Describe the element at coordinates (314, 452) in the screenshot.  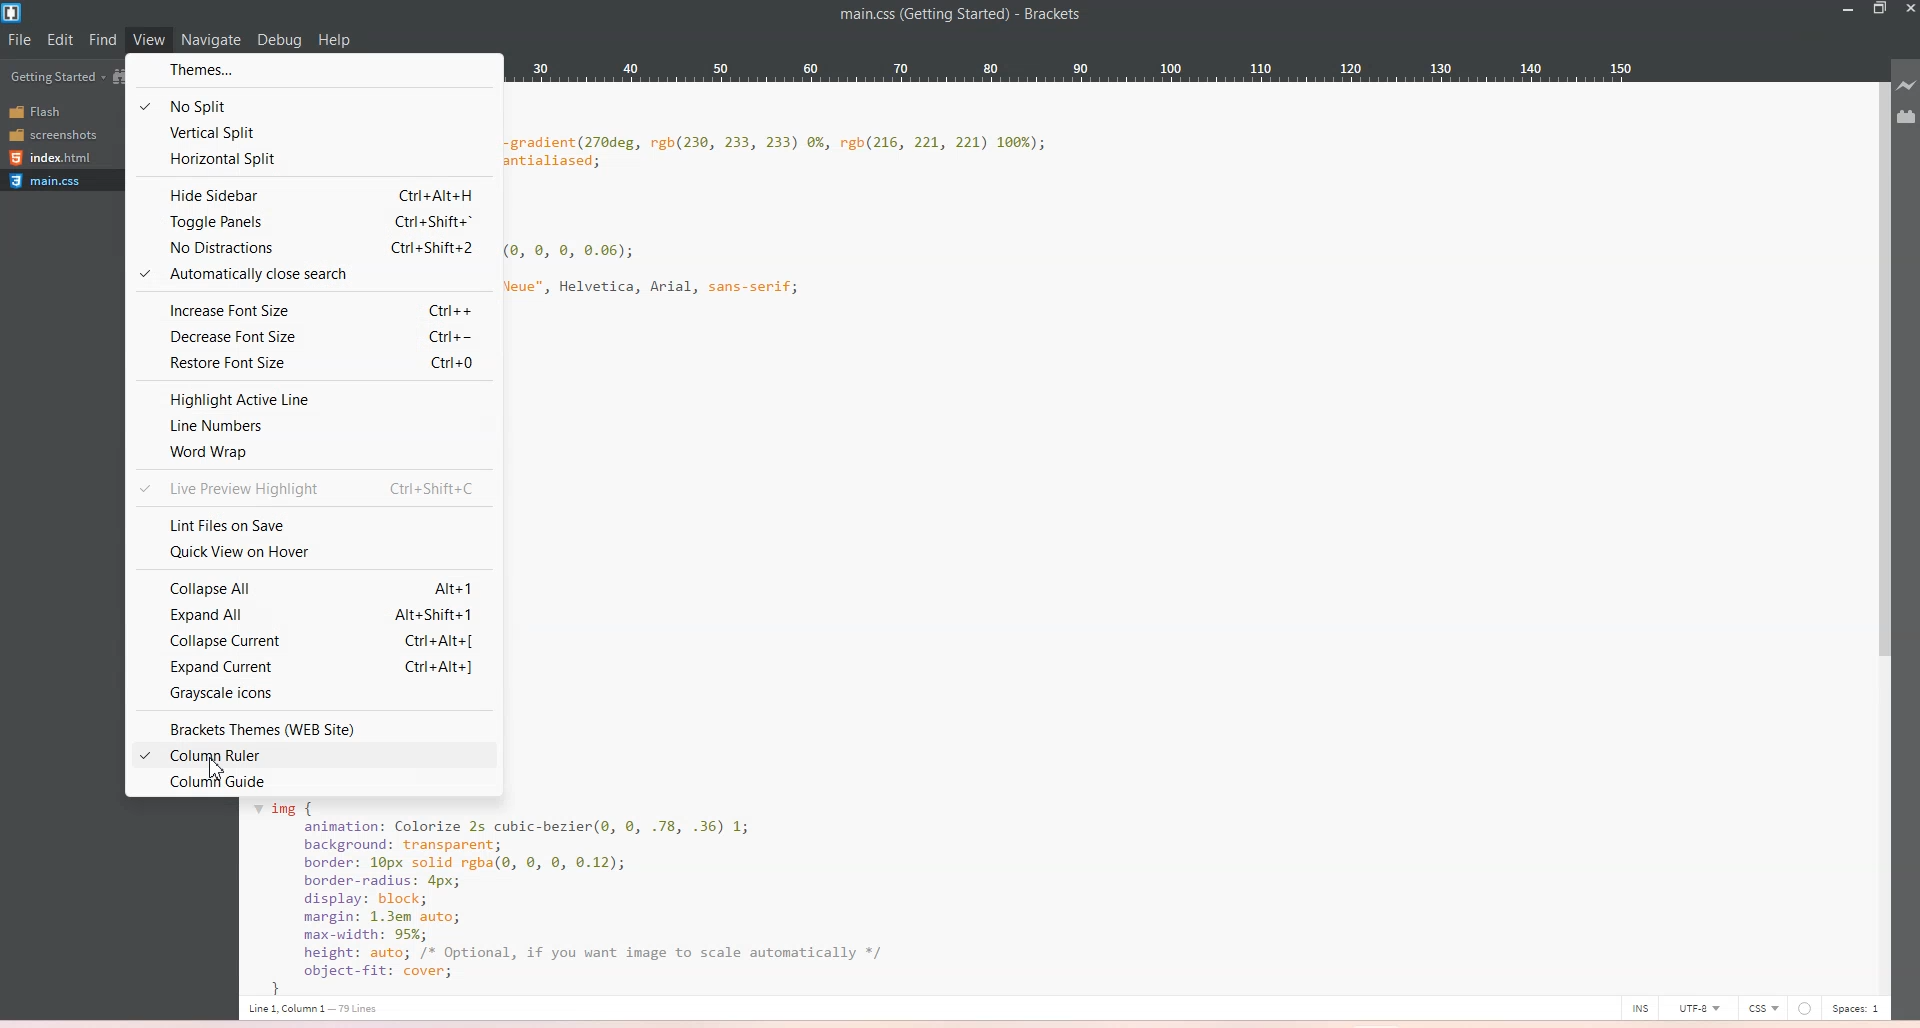
I see `World wrap` at that location.